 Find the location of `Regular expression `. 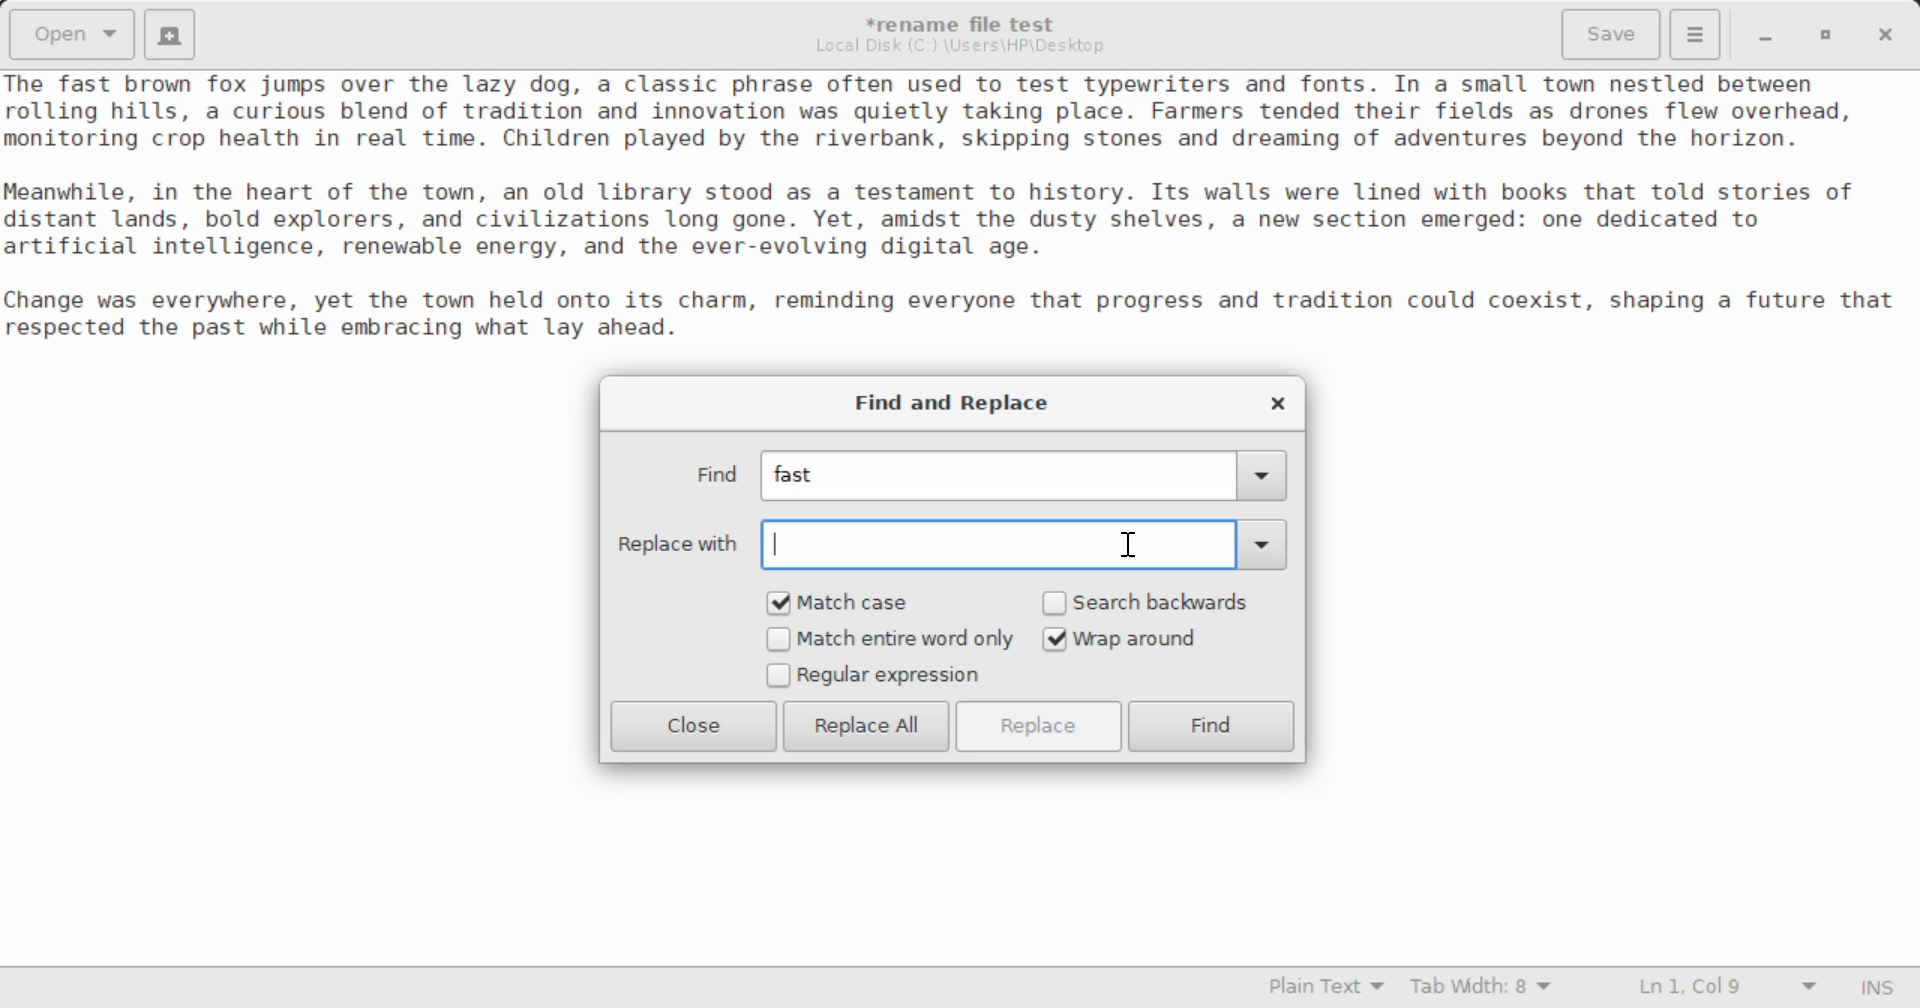

Regular expression  is located at coordinates (874, 677).